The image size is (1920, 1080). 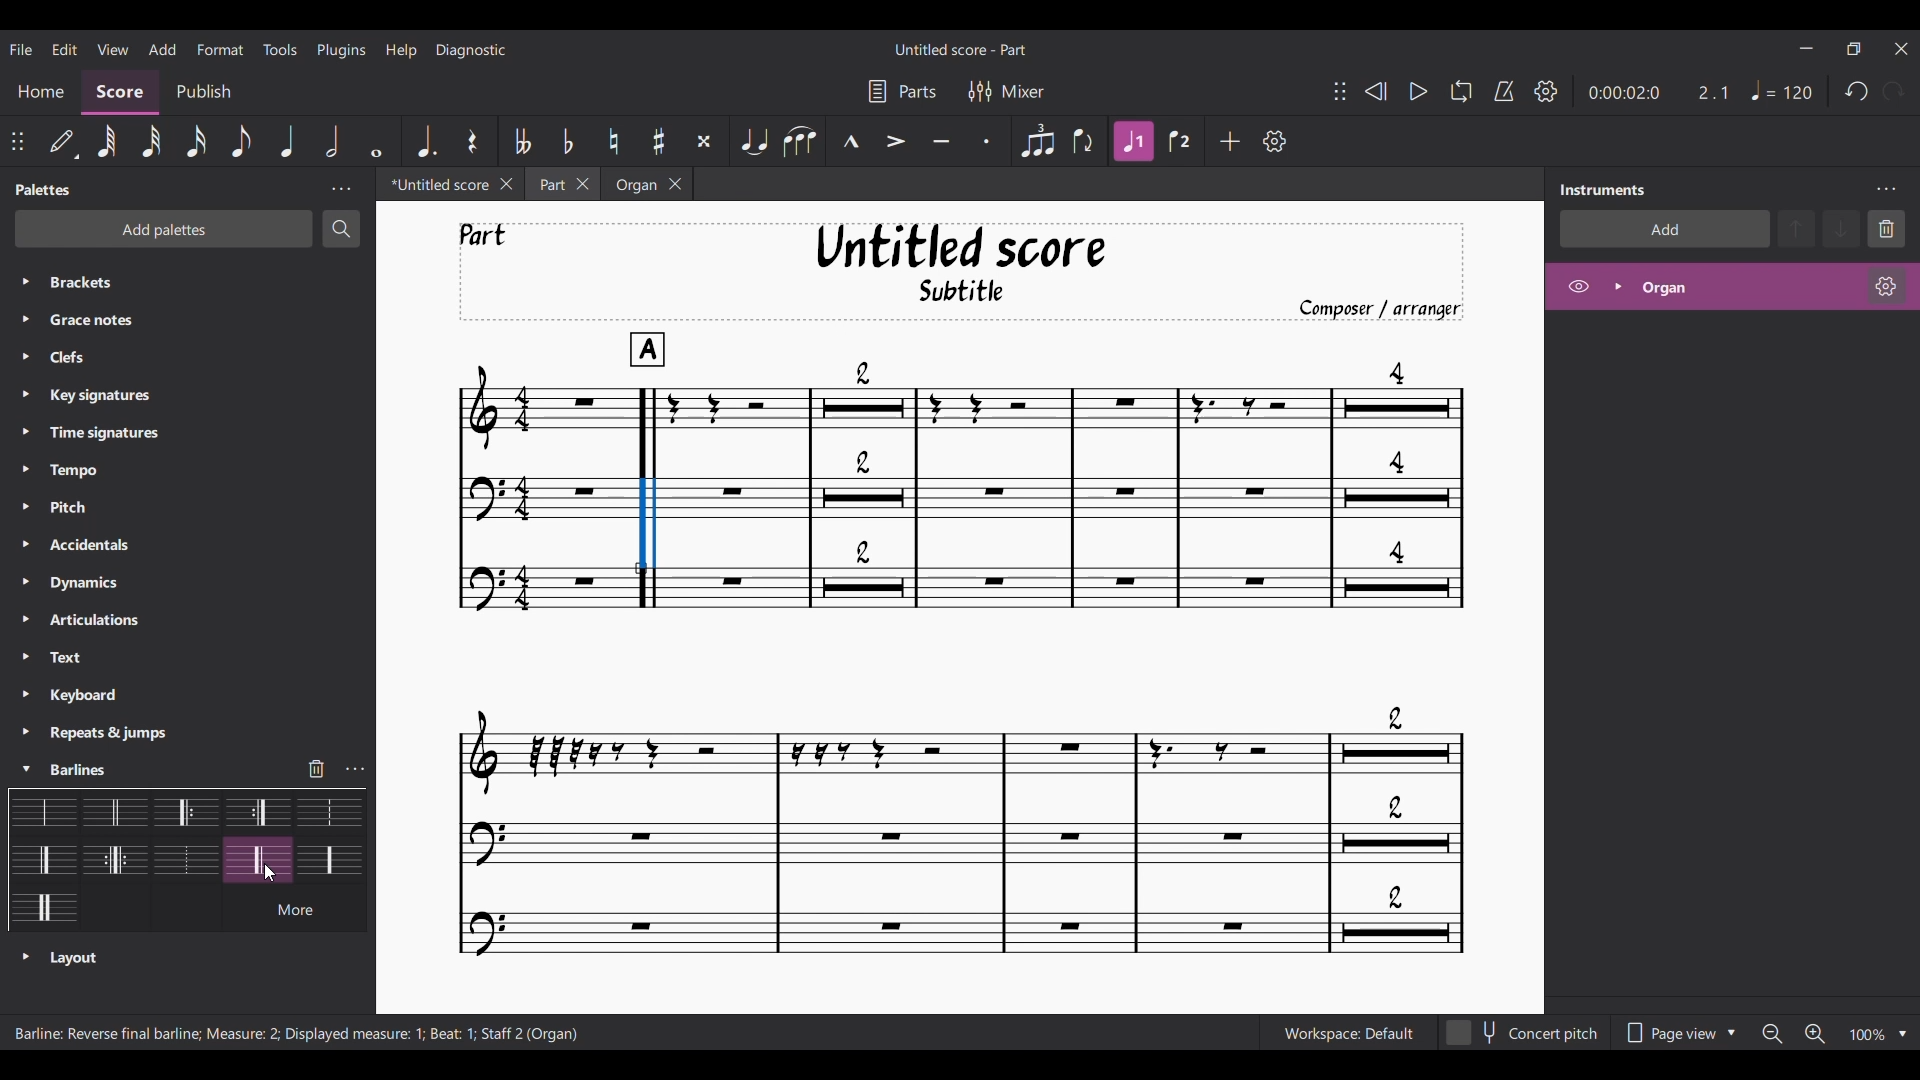 I want to click on Quarter note, so click(x=1783, y=90).